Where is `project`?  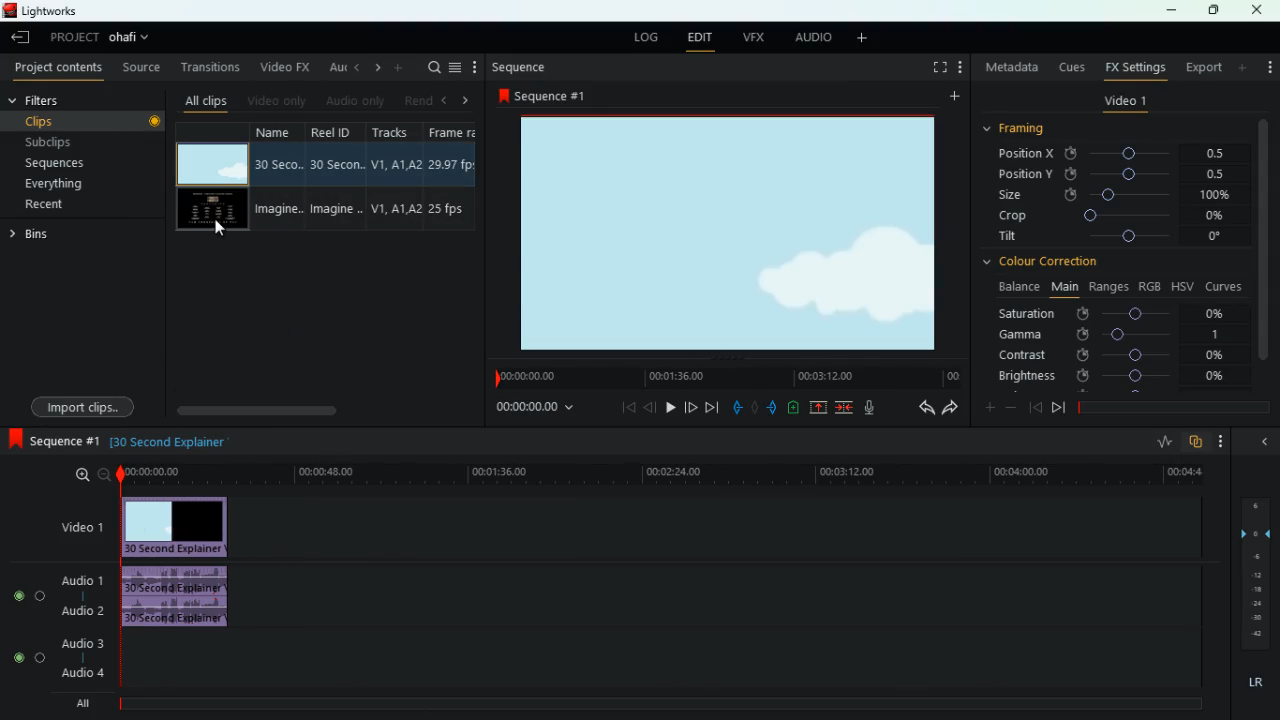 project is located at coordinates (74, 37).